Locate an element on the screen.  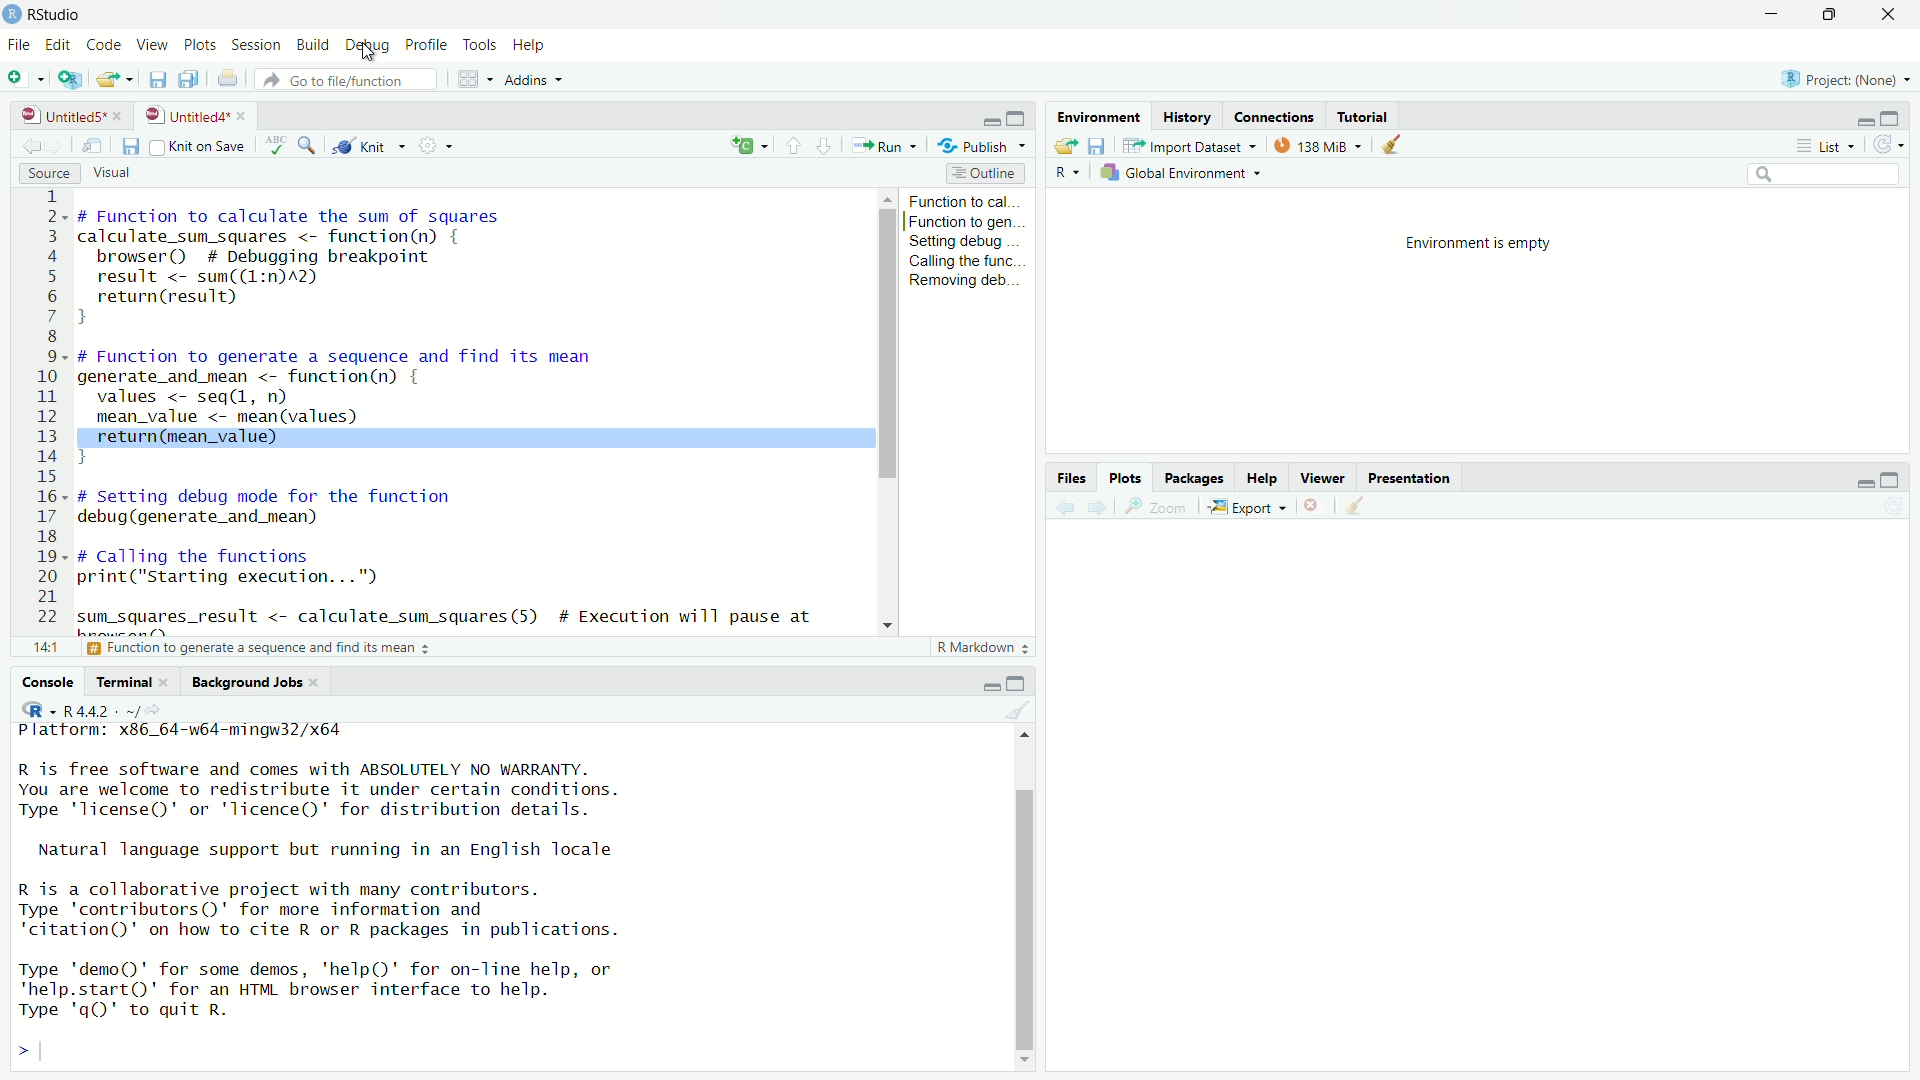
search field is located at coordinates (1823, 175).